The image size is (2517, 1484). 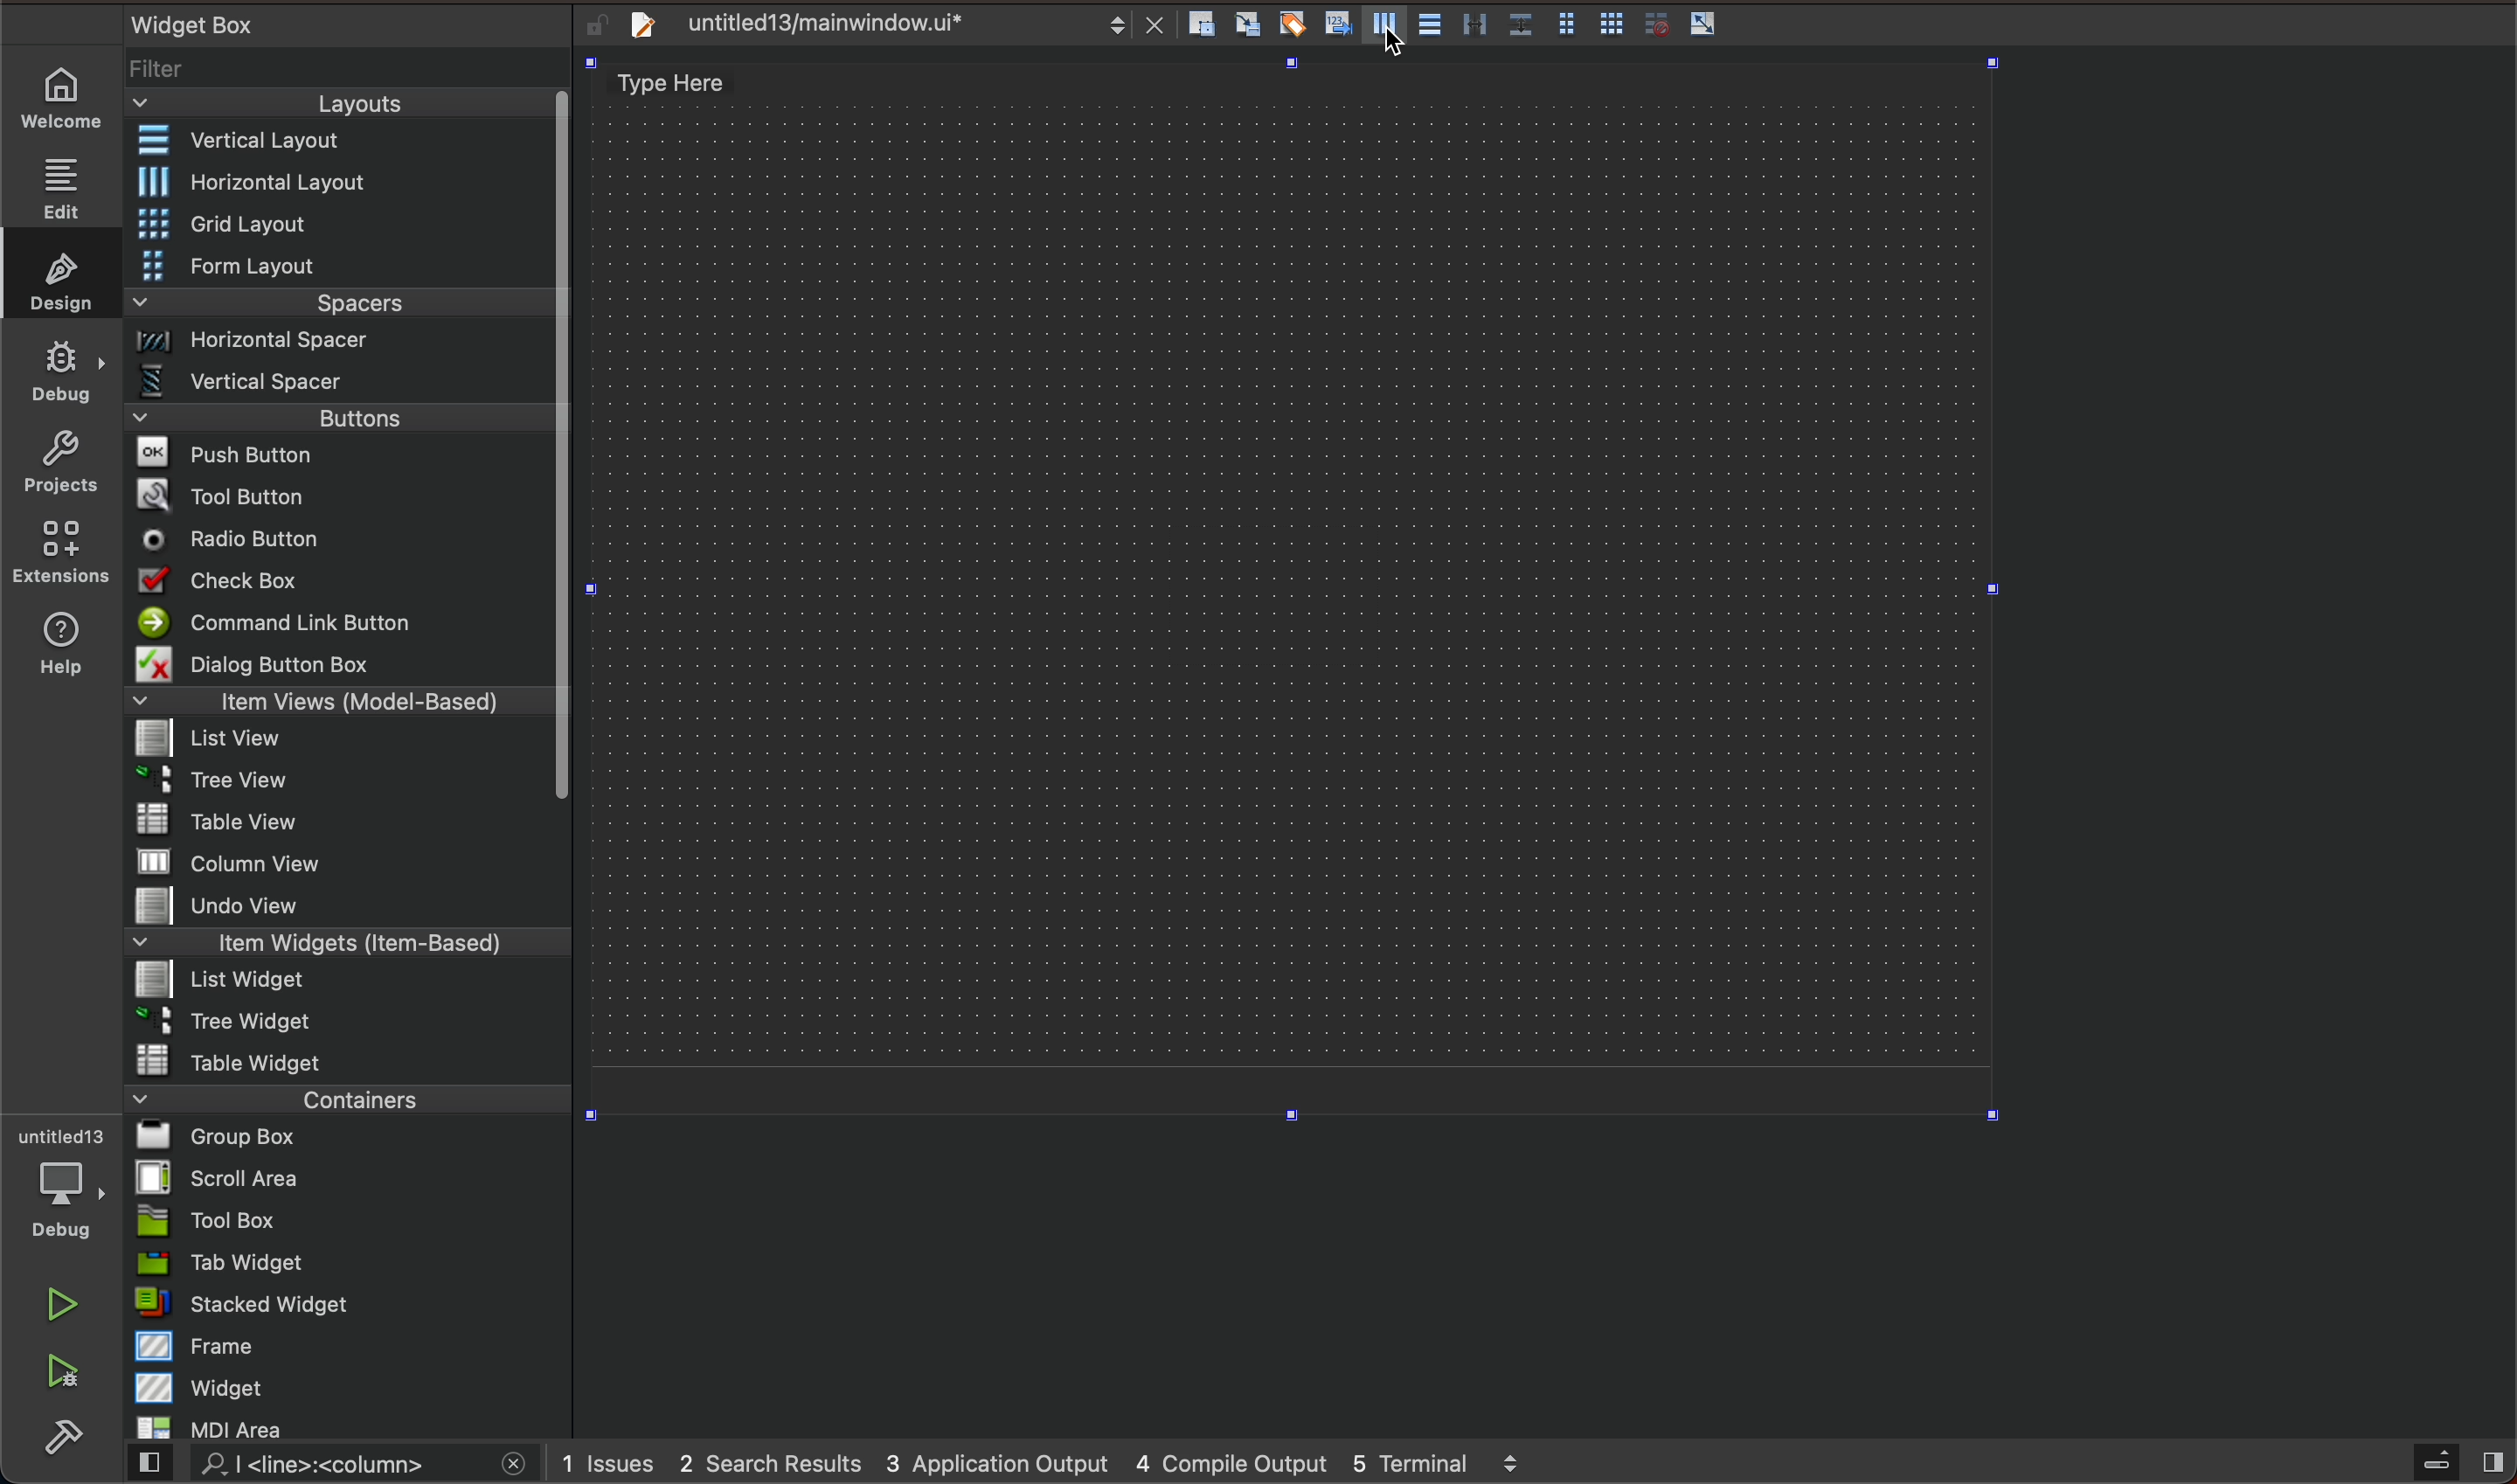 What do you see at coordinates (346, 1347) in the screenshot?
I see `frame` at bounding box center [346, 1347].